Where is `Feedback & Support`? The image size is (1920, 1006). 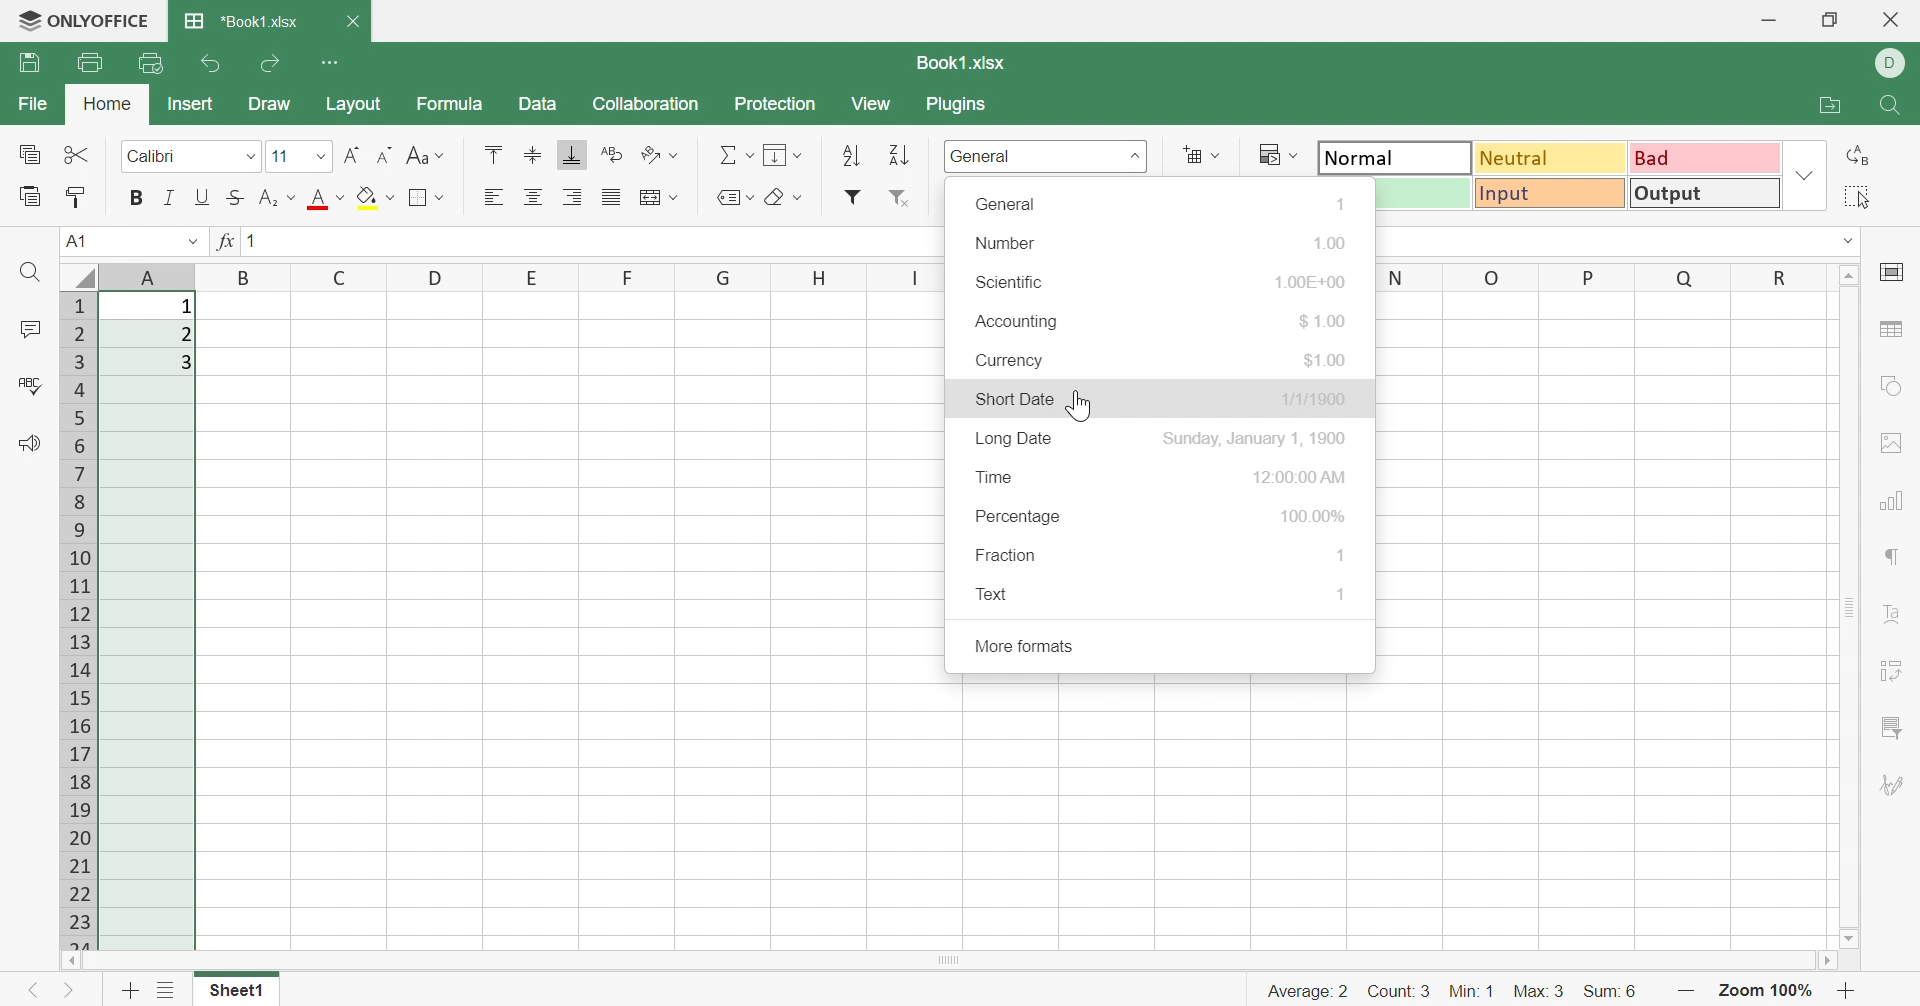 Feedback & Support is located at coordinates (28, 443).